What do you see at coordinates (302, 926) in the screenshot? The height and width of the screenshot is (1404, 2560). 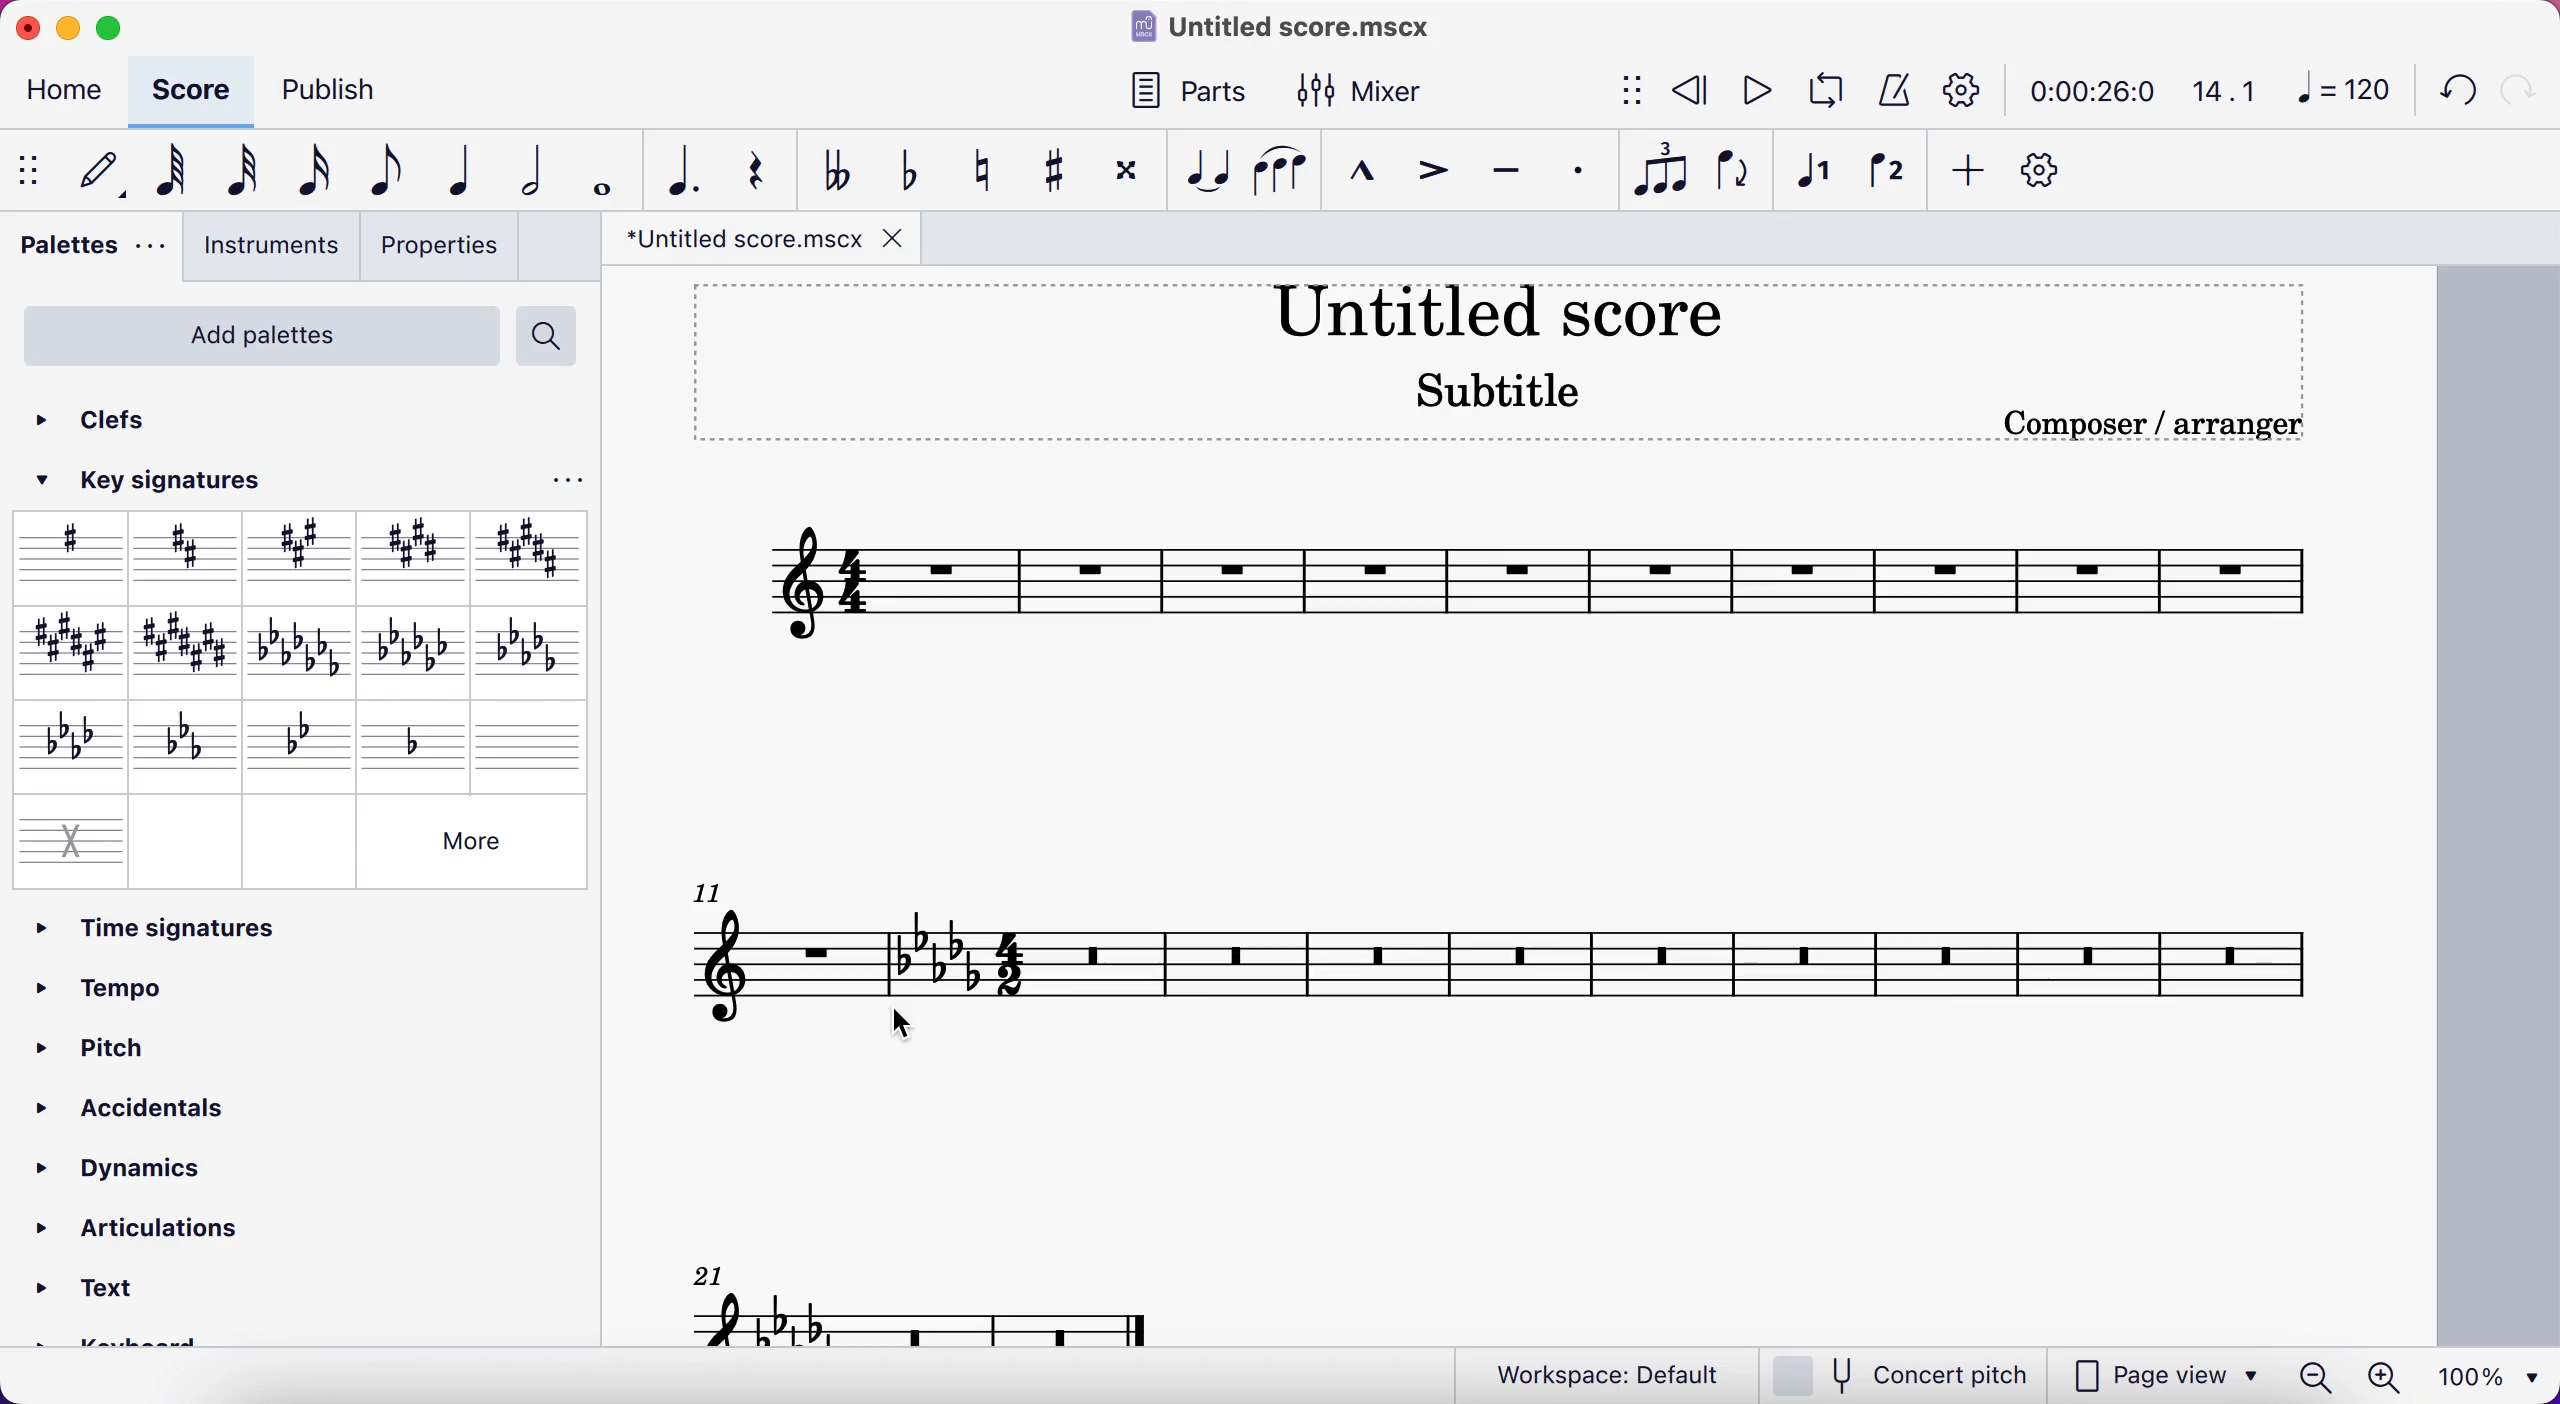 I see `time signatures` at bounding box center [302, 926].